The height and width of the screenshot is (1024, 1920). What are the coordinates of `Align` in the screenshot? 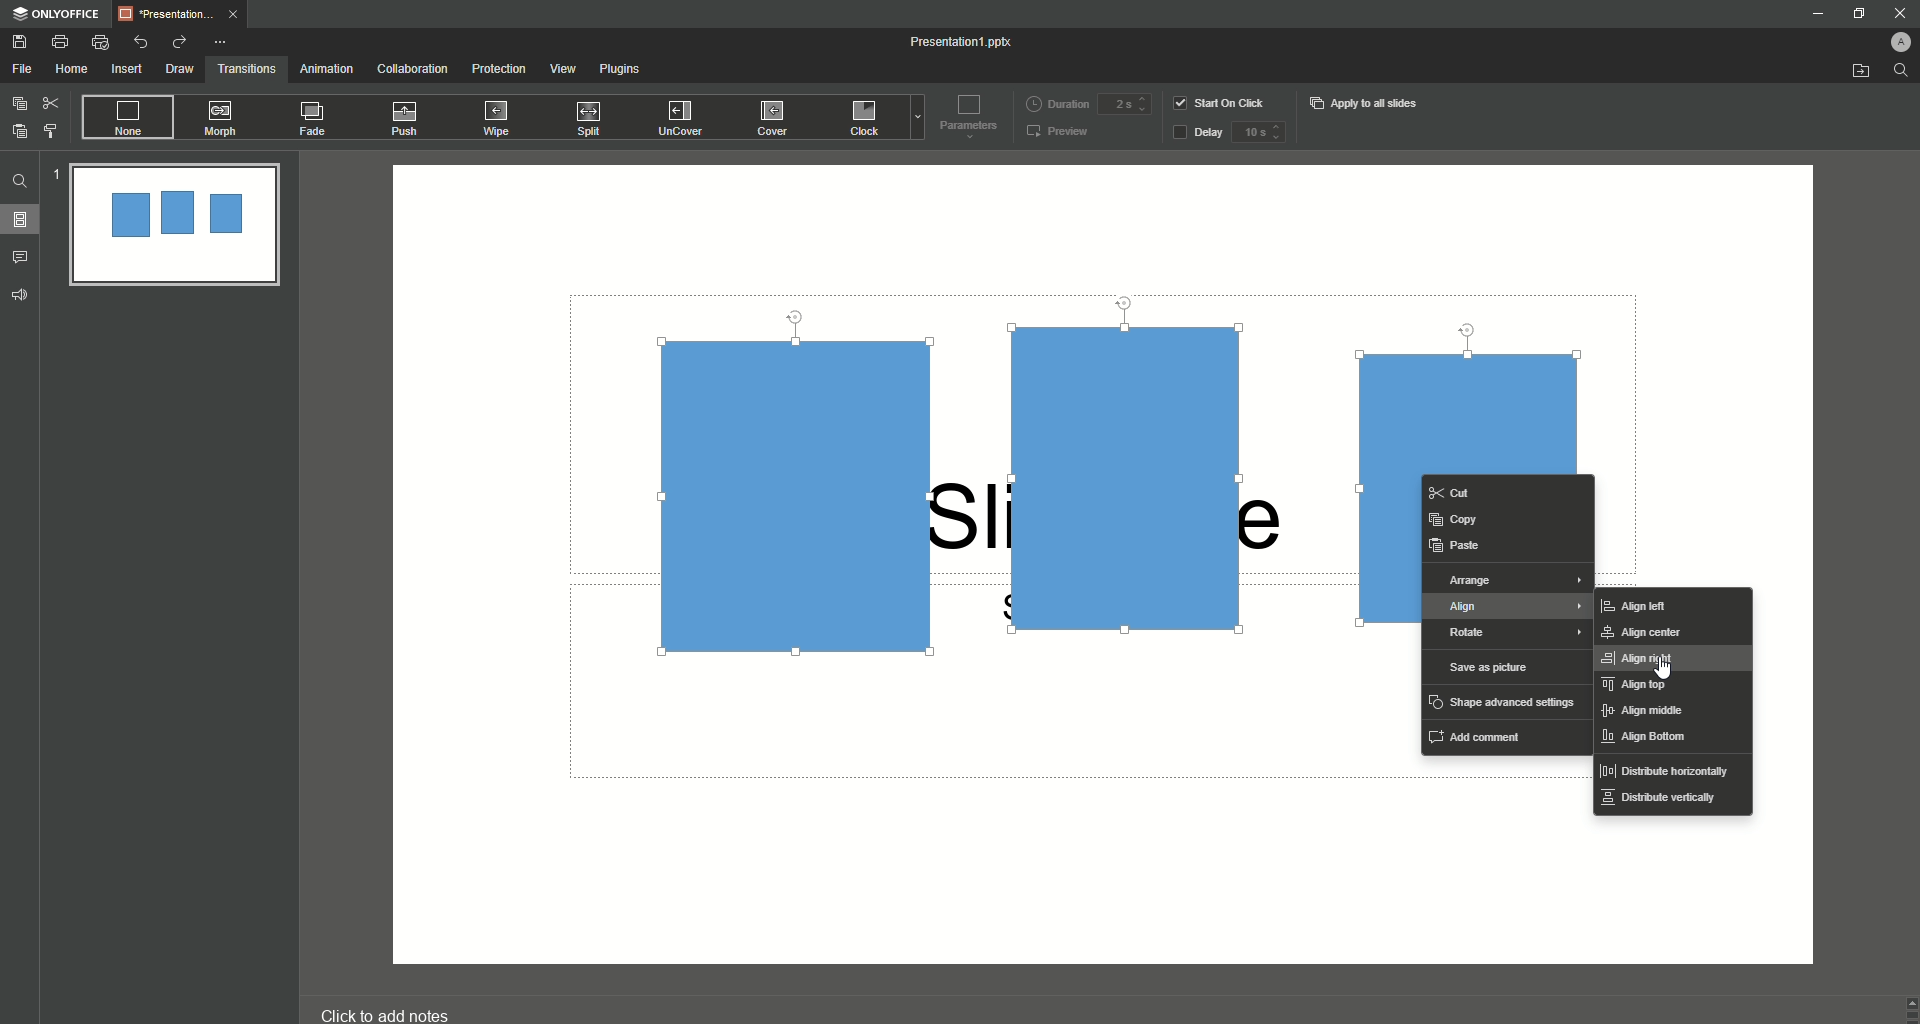 It's located at (1509, 609).